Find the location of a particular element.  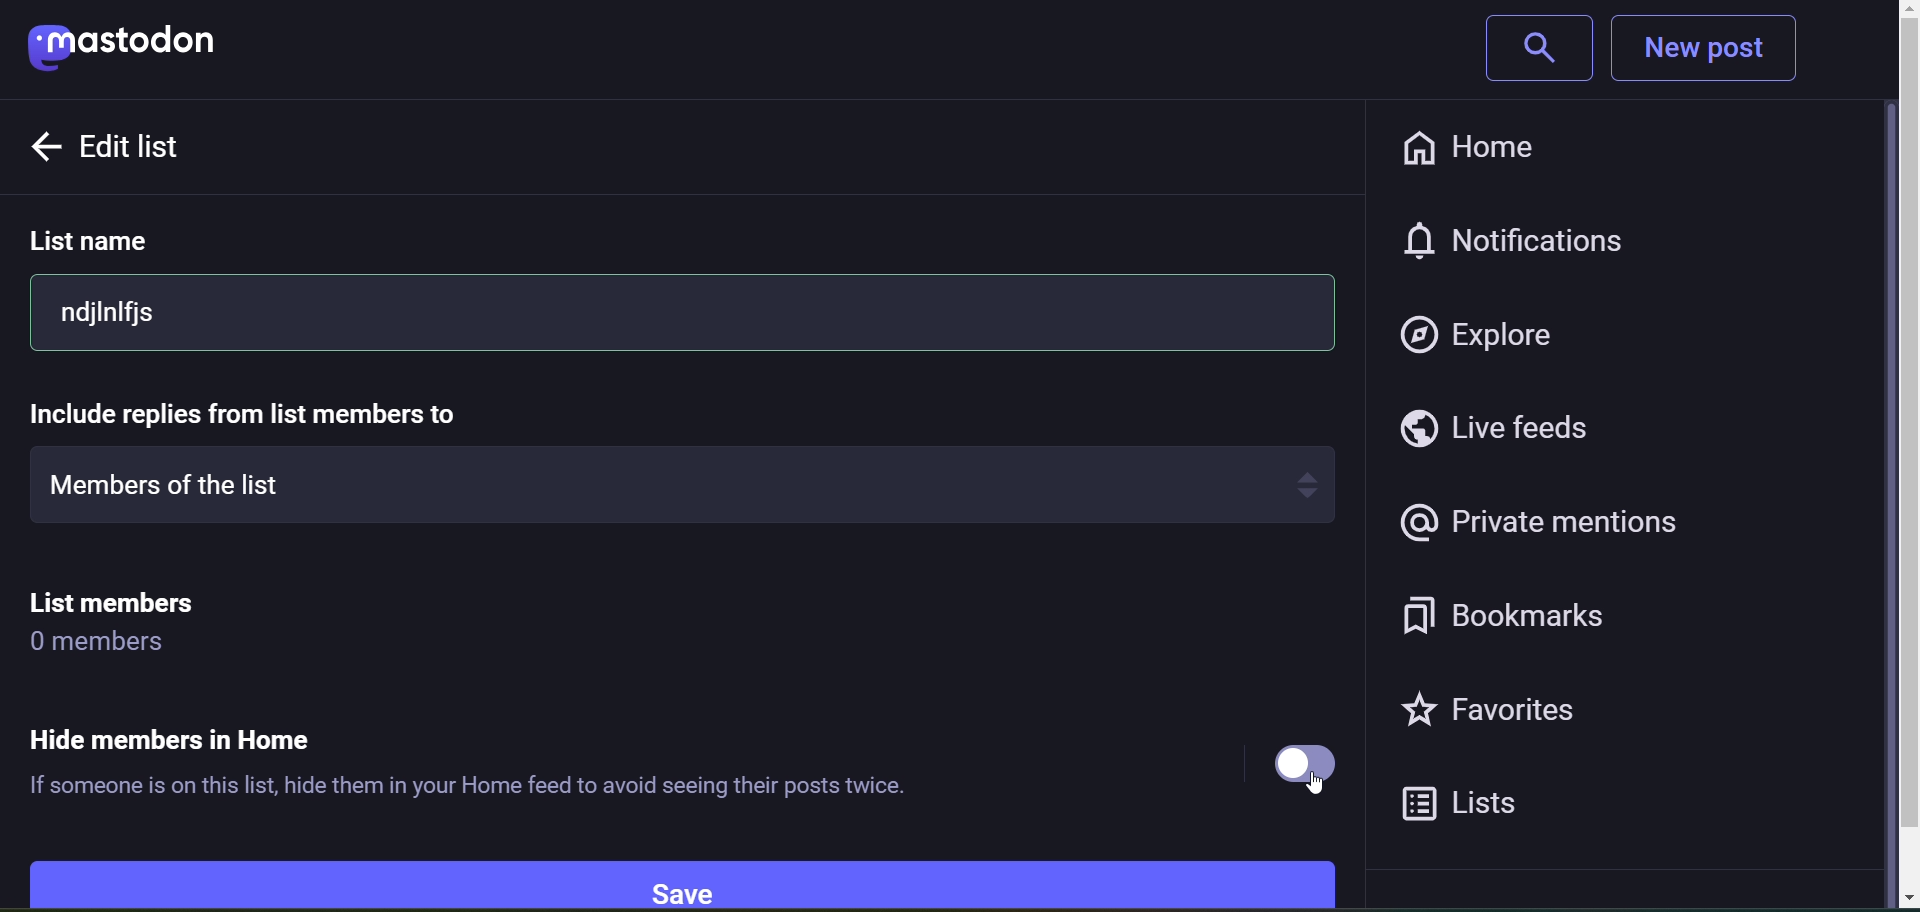

members of the list is located at coordinates (685, 488).